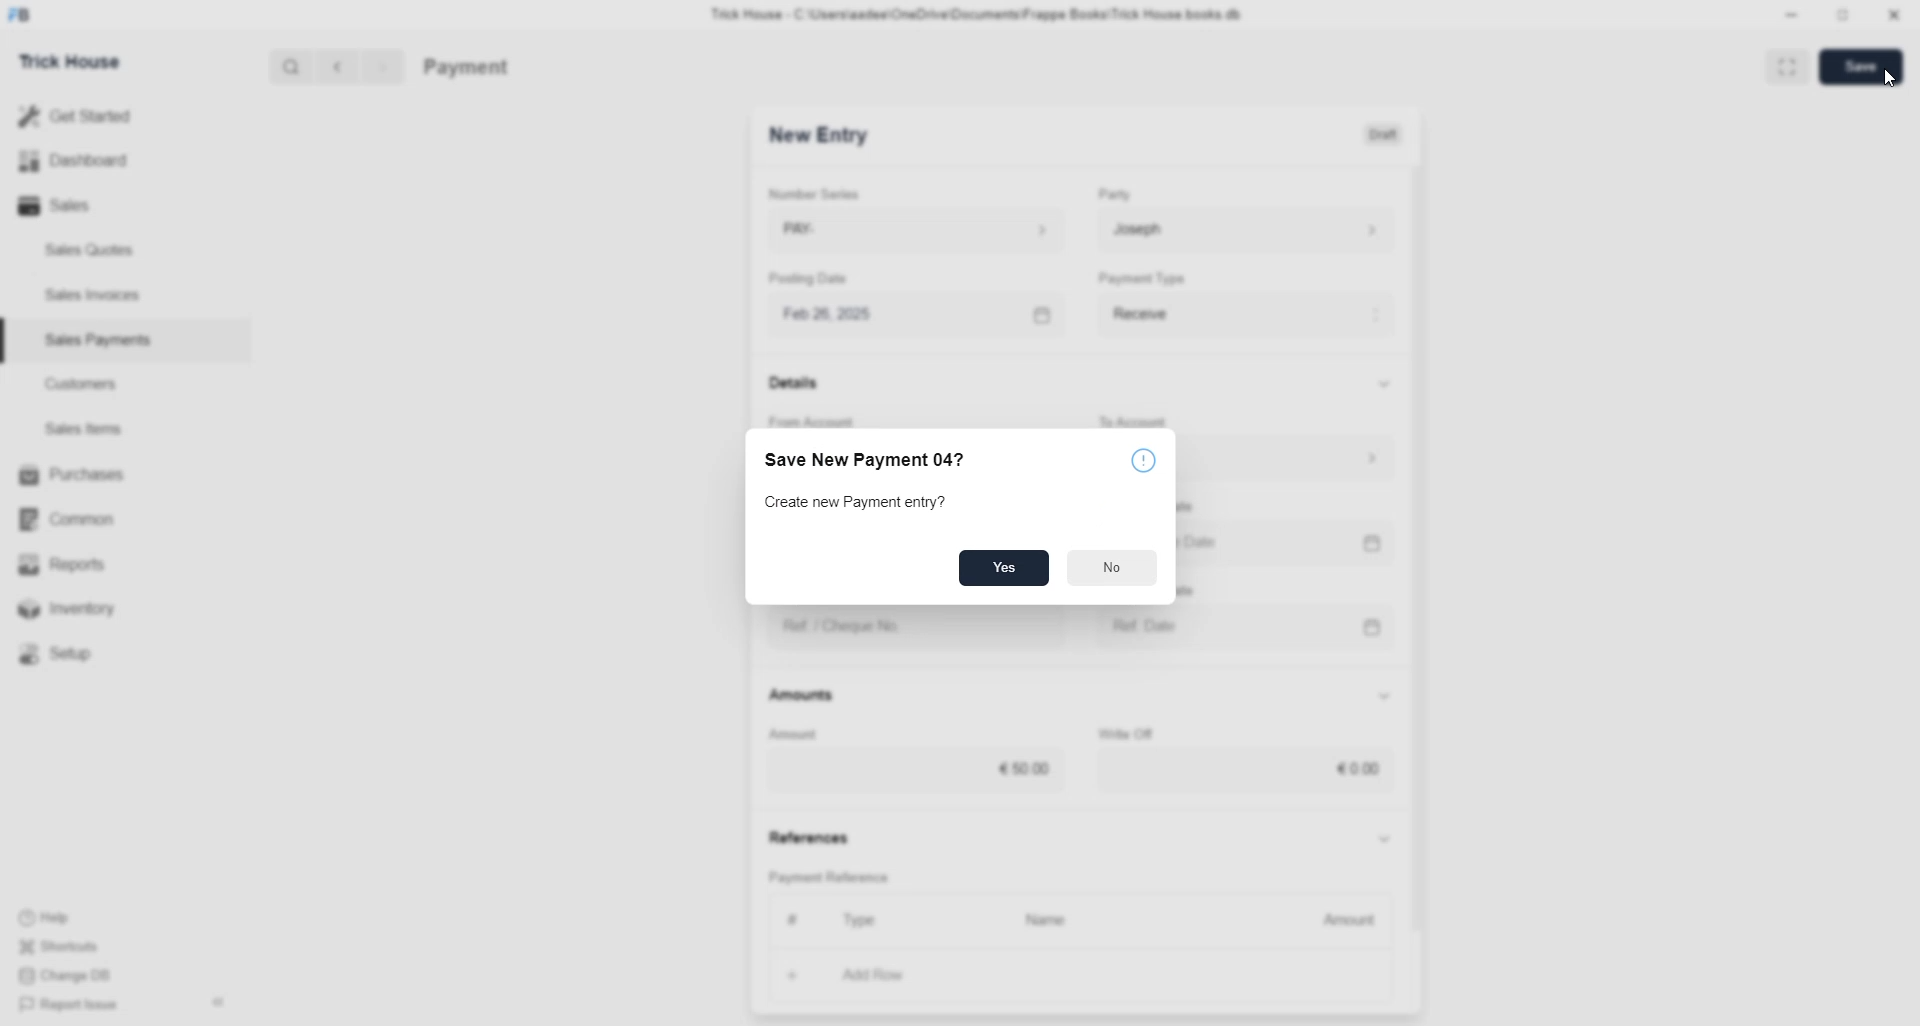 Image resolution: width=1920 pixels, height=1026 pixels. What do you see at coordinates (920, 229) in the screenshot?
I see `PAY` at bounding box center [920, 229].